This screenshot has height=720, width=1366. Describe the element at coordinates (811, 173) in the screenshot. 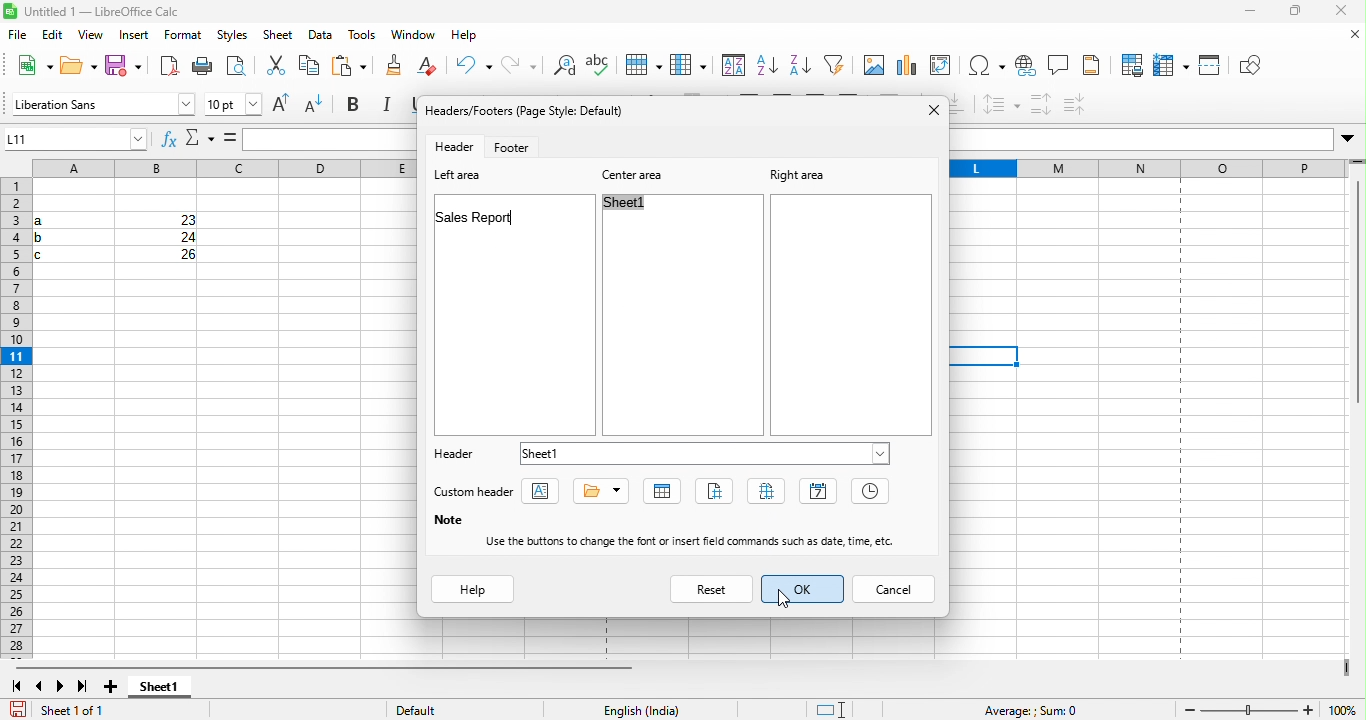

I see `right area` at that location.